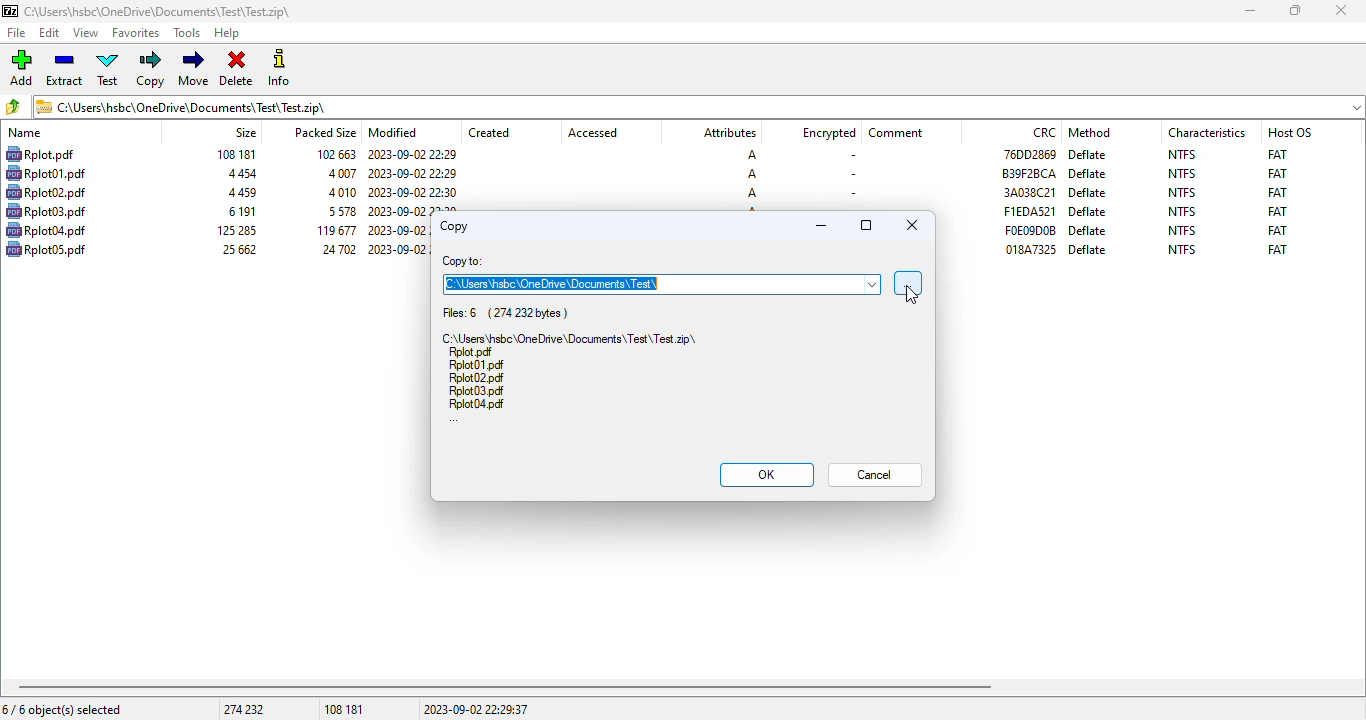 The width and height of the screenshot is (1366, 720). What do you see at coordinates (1207, 132) in the screenshot?
I see `characteristics` at bounding box center [1207, 132].